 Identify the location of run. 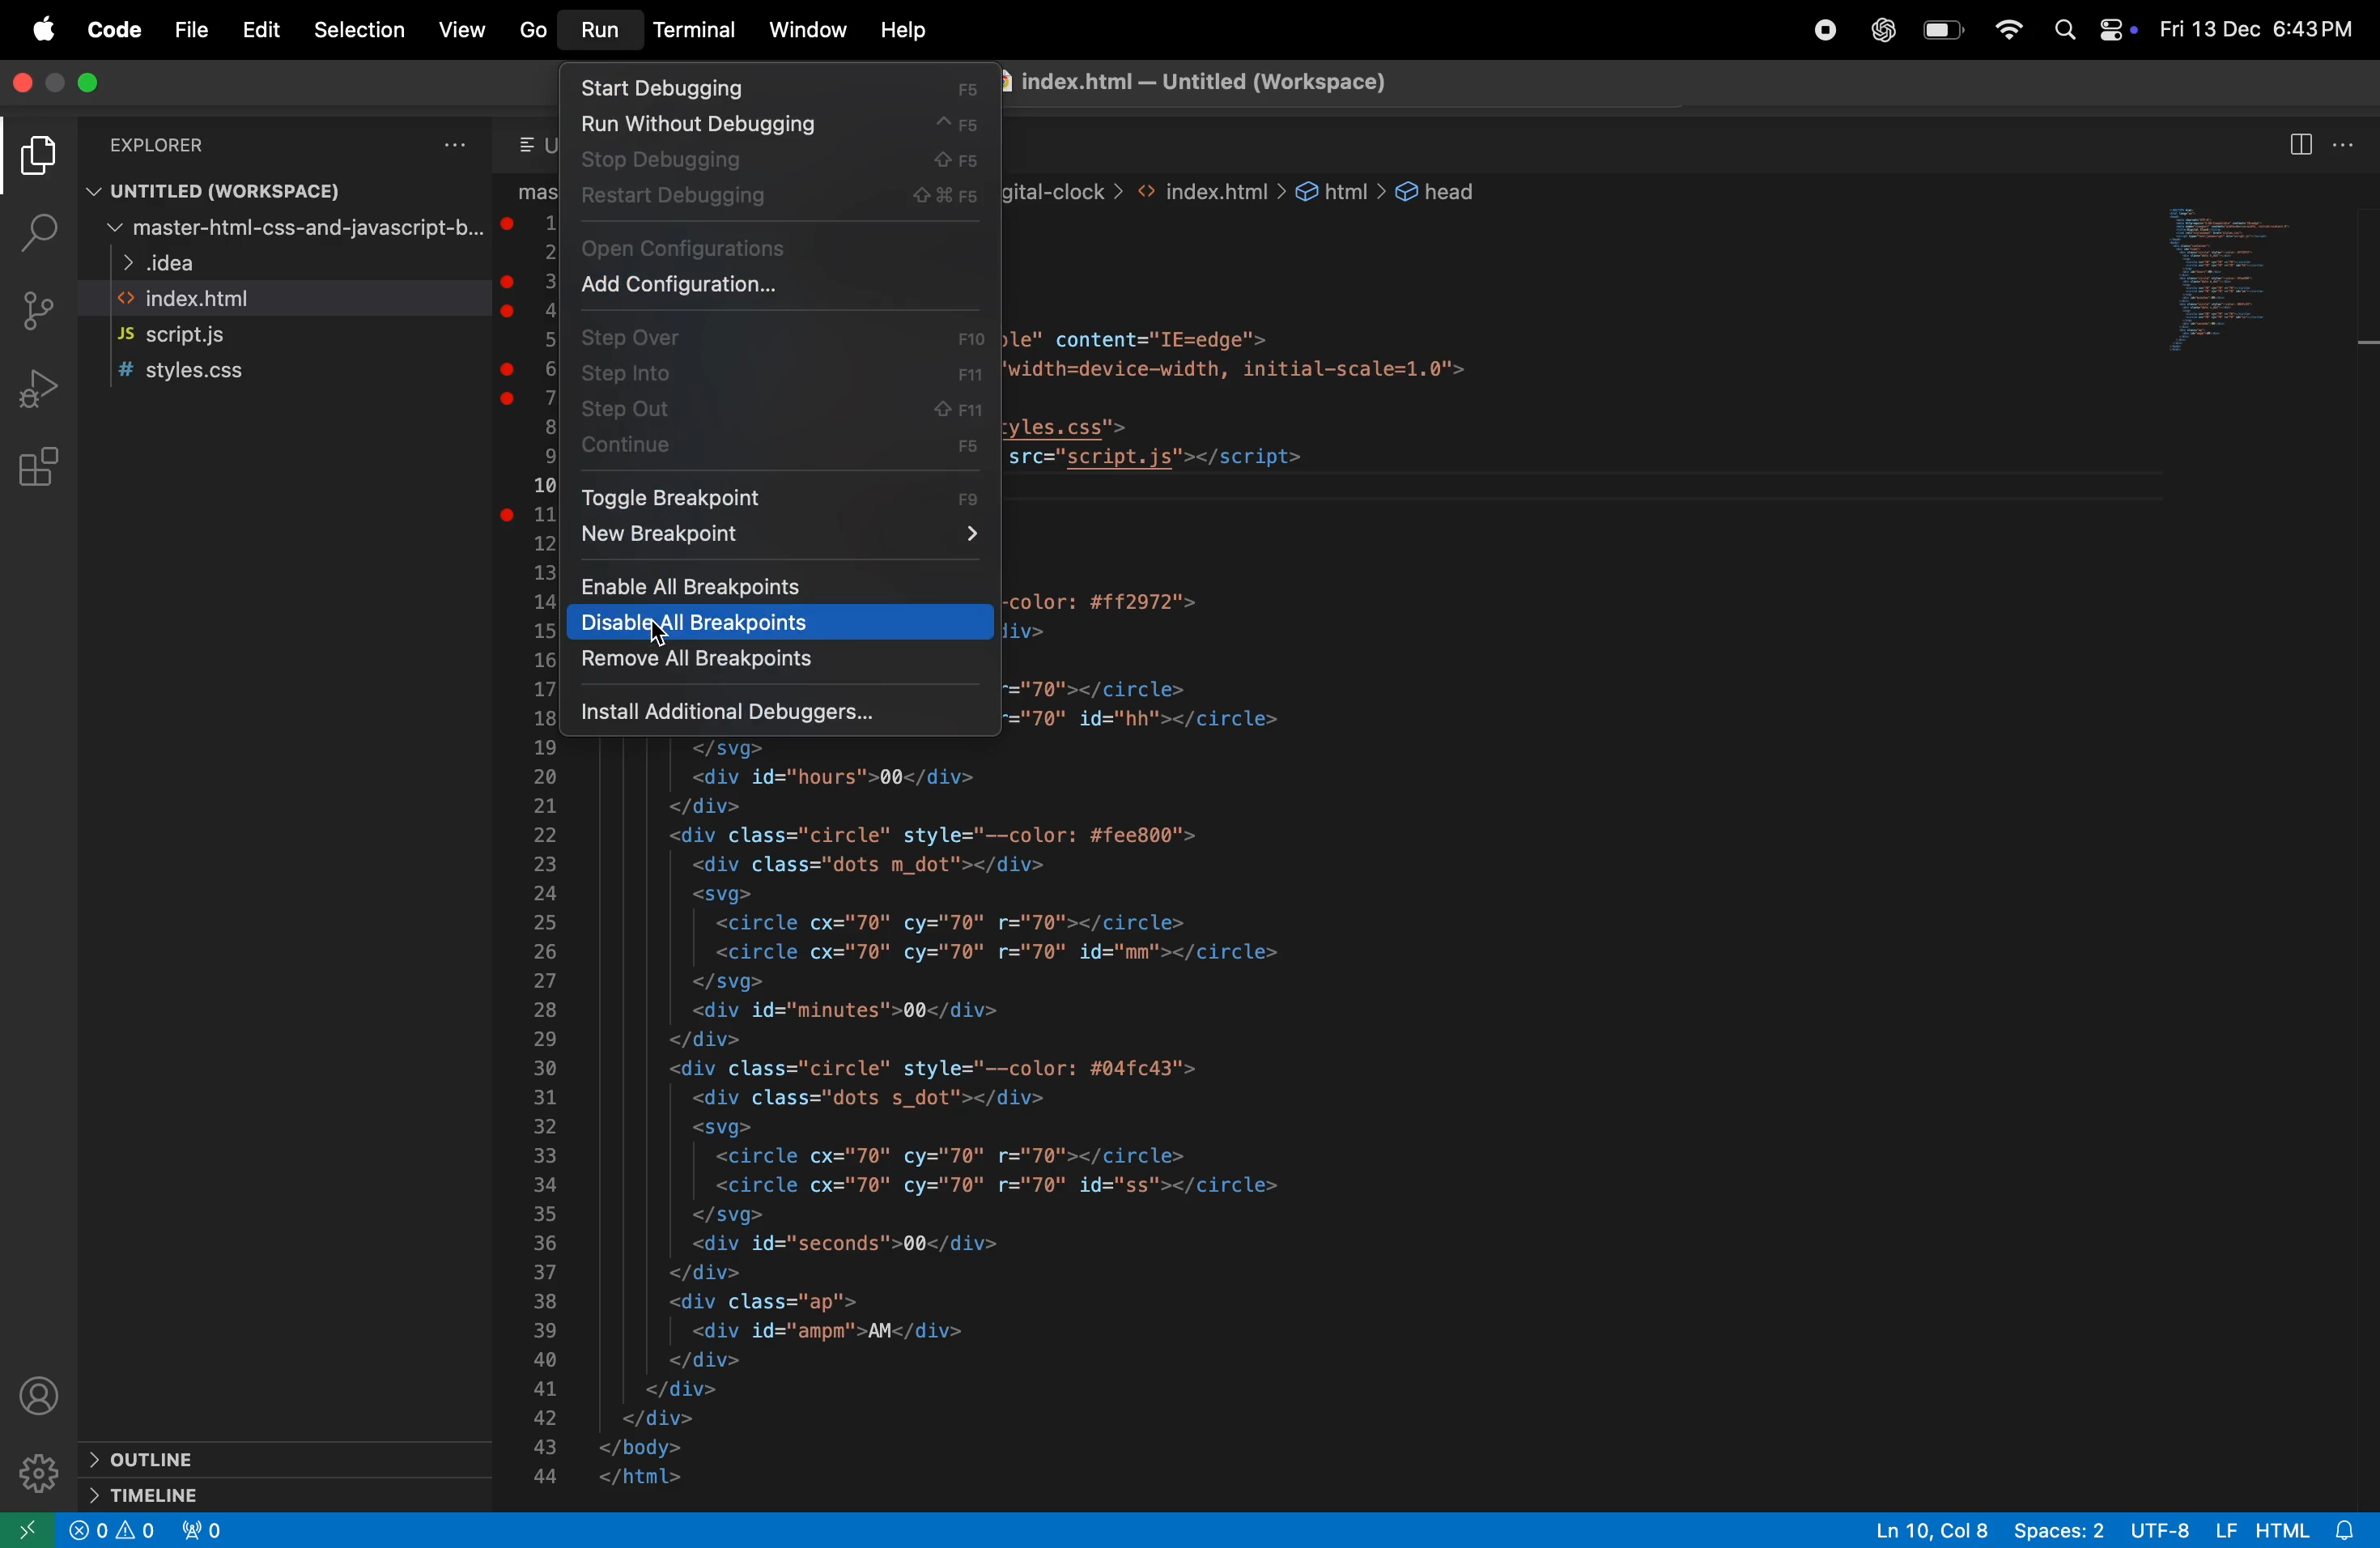
(600, 29).